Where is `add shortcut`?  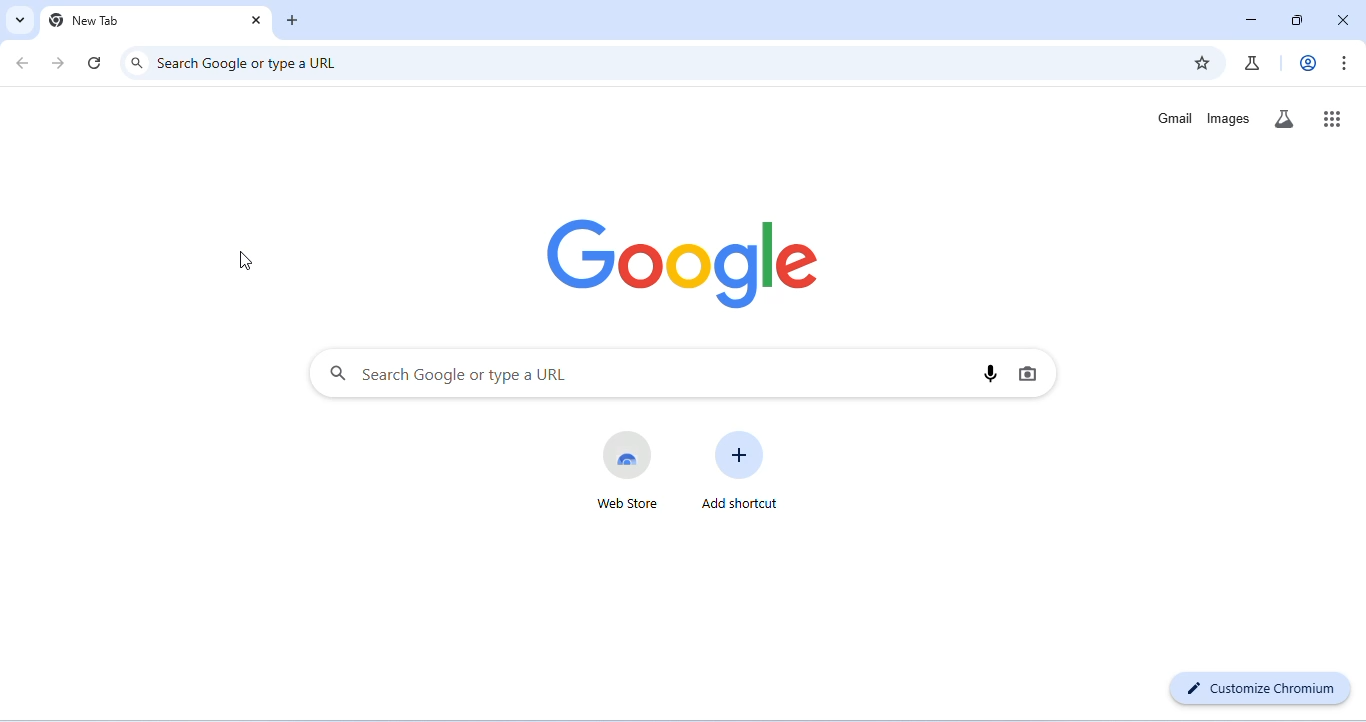 add shortcut is located at coordinates (742, 471).